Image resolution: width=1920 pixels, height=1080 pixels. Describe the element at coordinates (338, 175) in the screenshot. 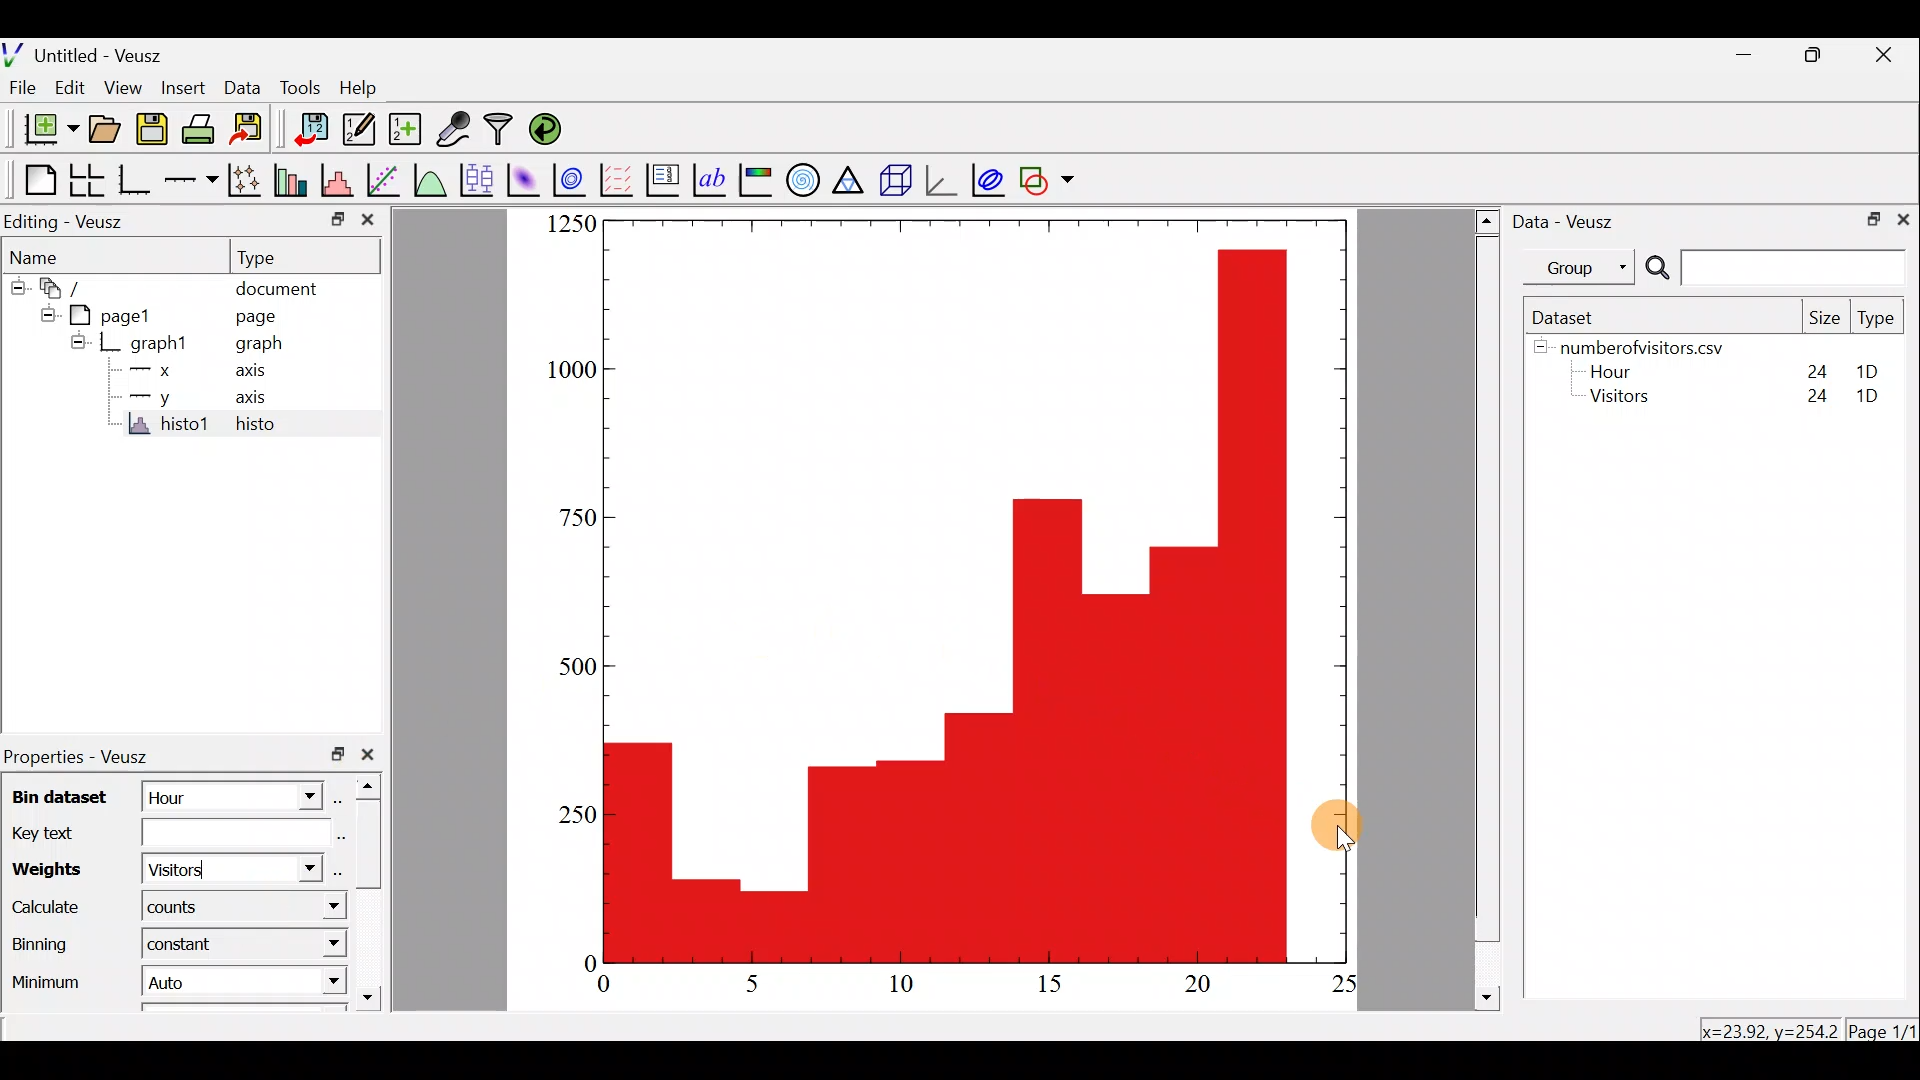

I see `histogram of a dataset` at that location.